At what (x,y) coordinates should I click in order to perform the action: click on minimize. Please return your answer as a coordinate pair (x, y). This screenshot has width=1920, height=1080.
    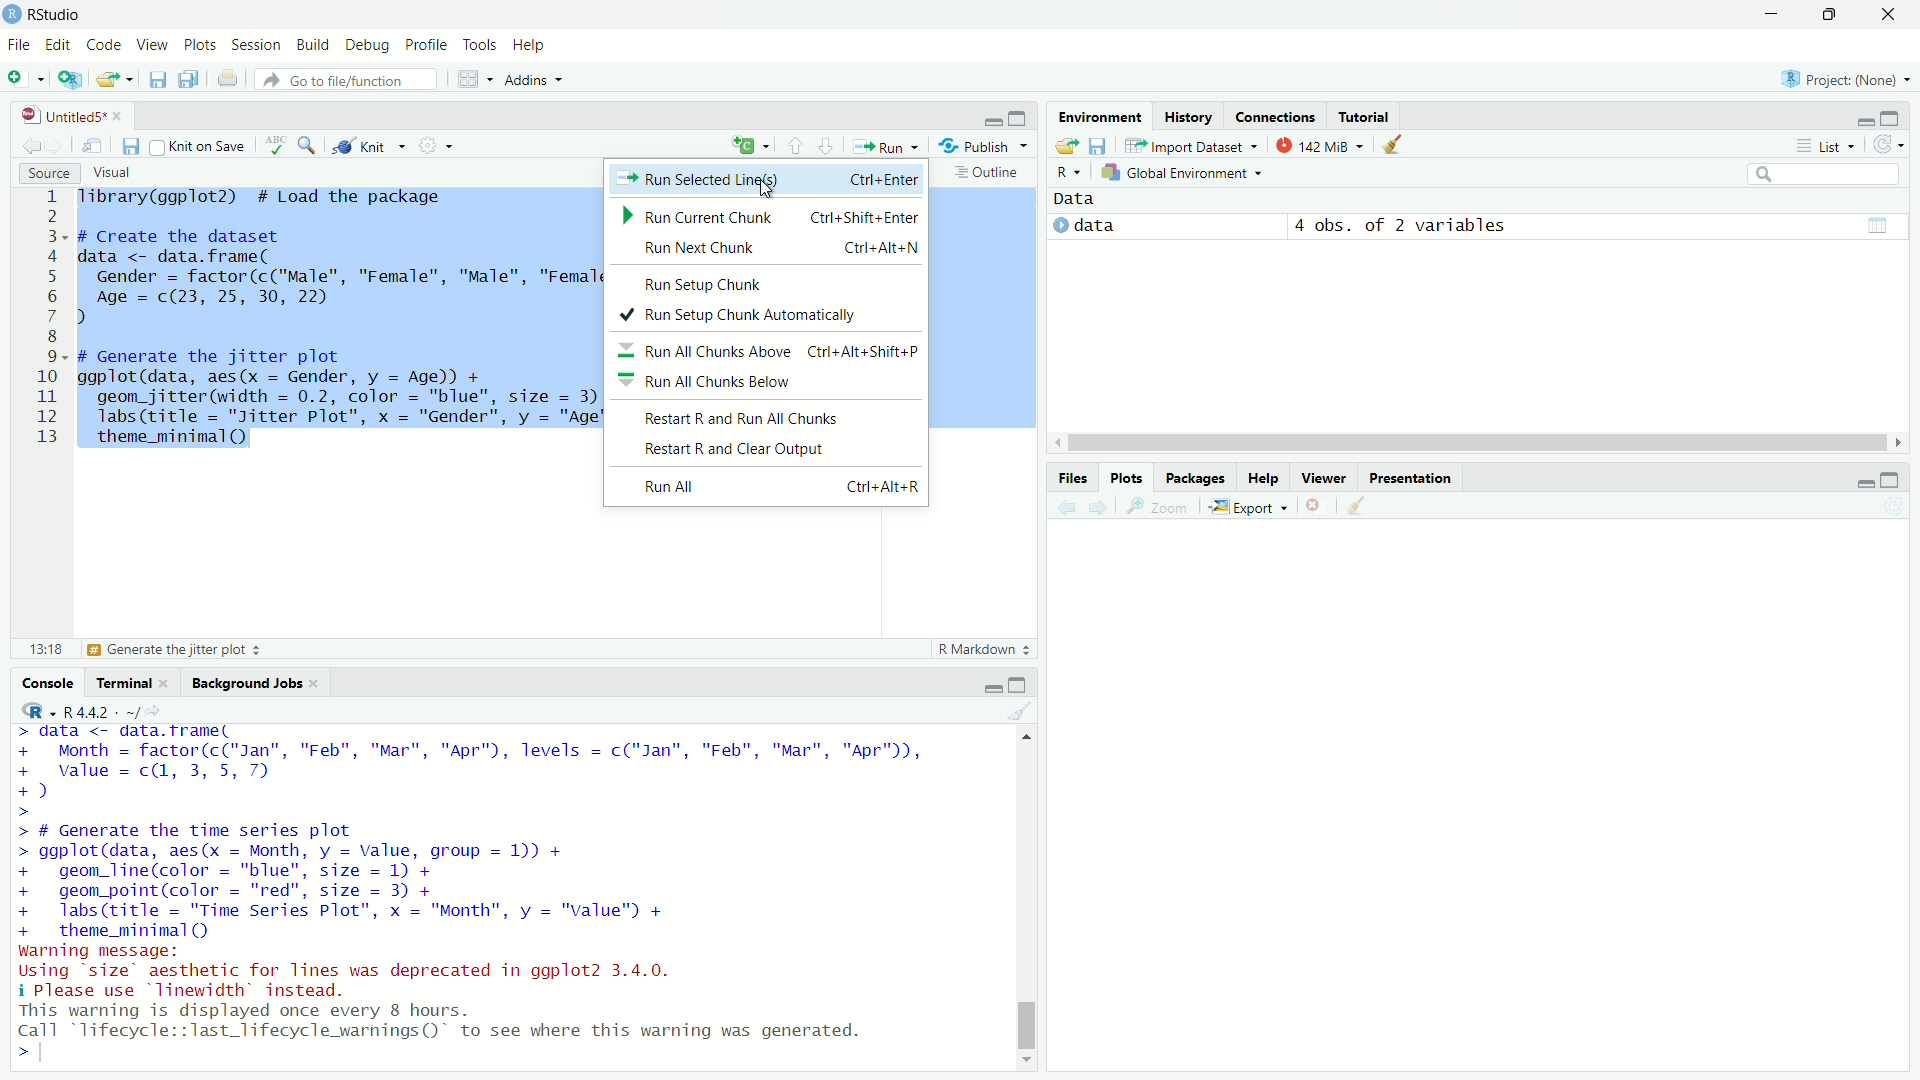
    Looking at the image, I should click on (1862, 116).